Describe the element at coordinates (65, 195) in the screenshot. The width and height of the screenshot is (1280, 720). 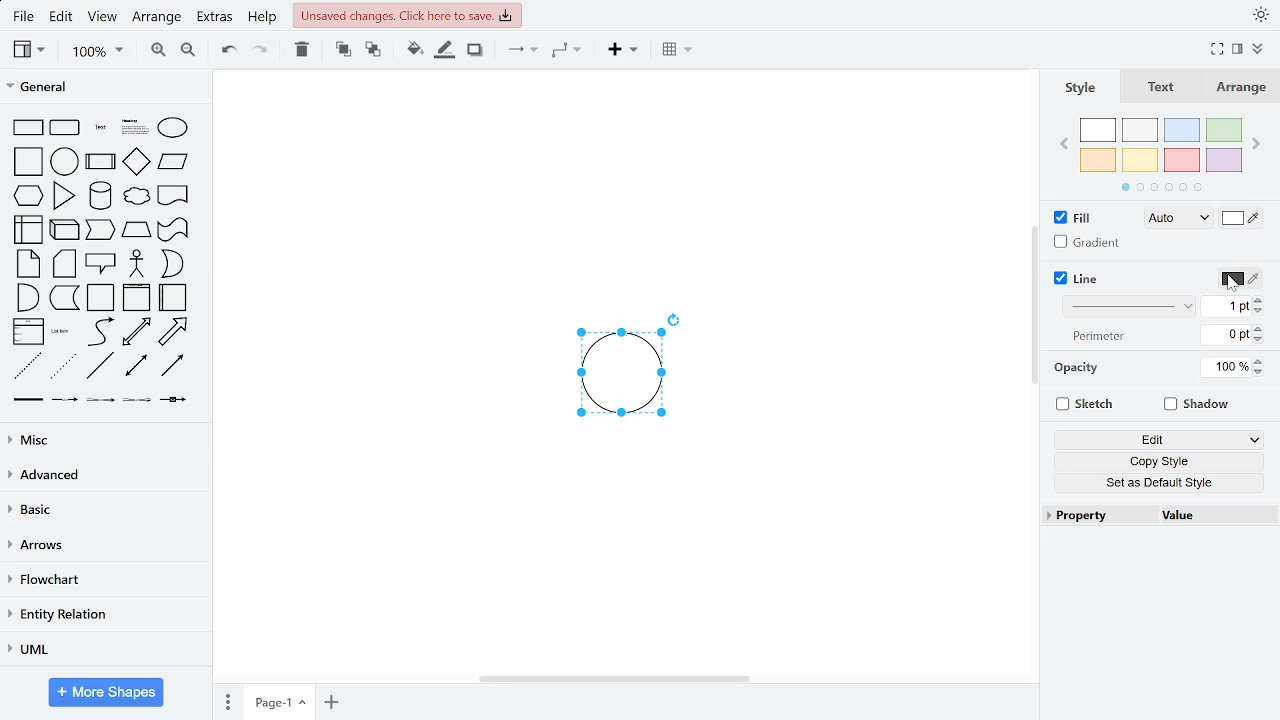
I see `triangle` at that location.